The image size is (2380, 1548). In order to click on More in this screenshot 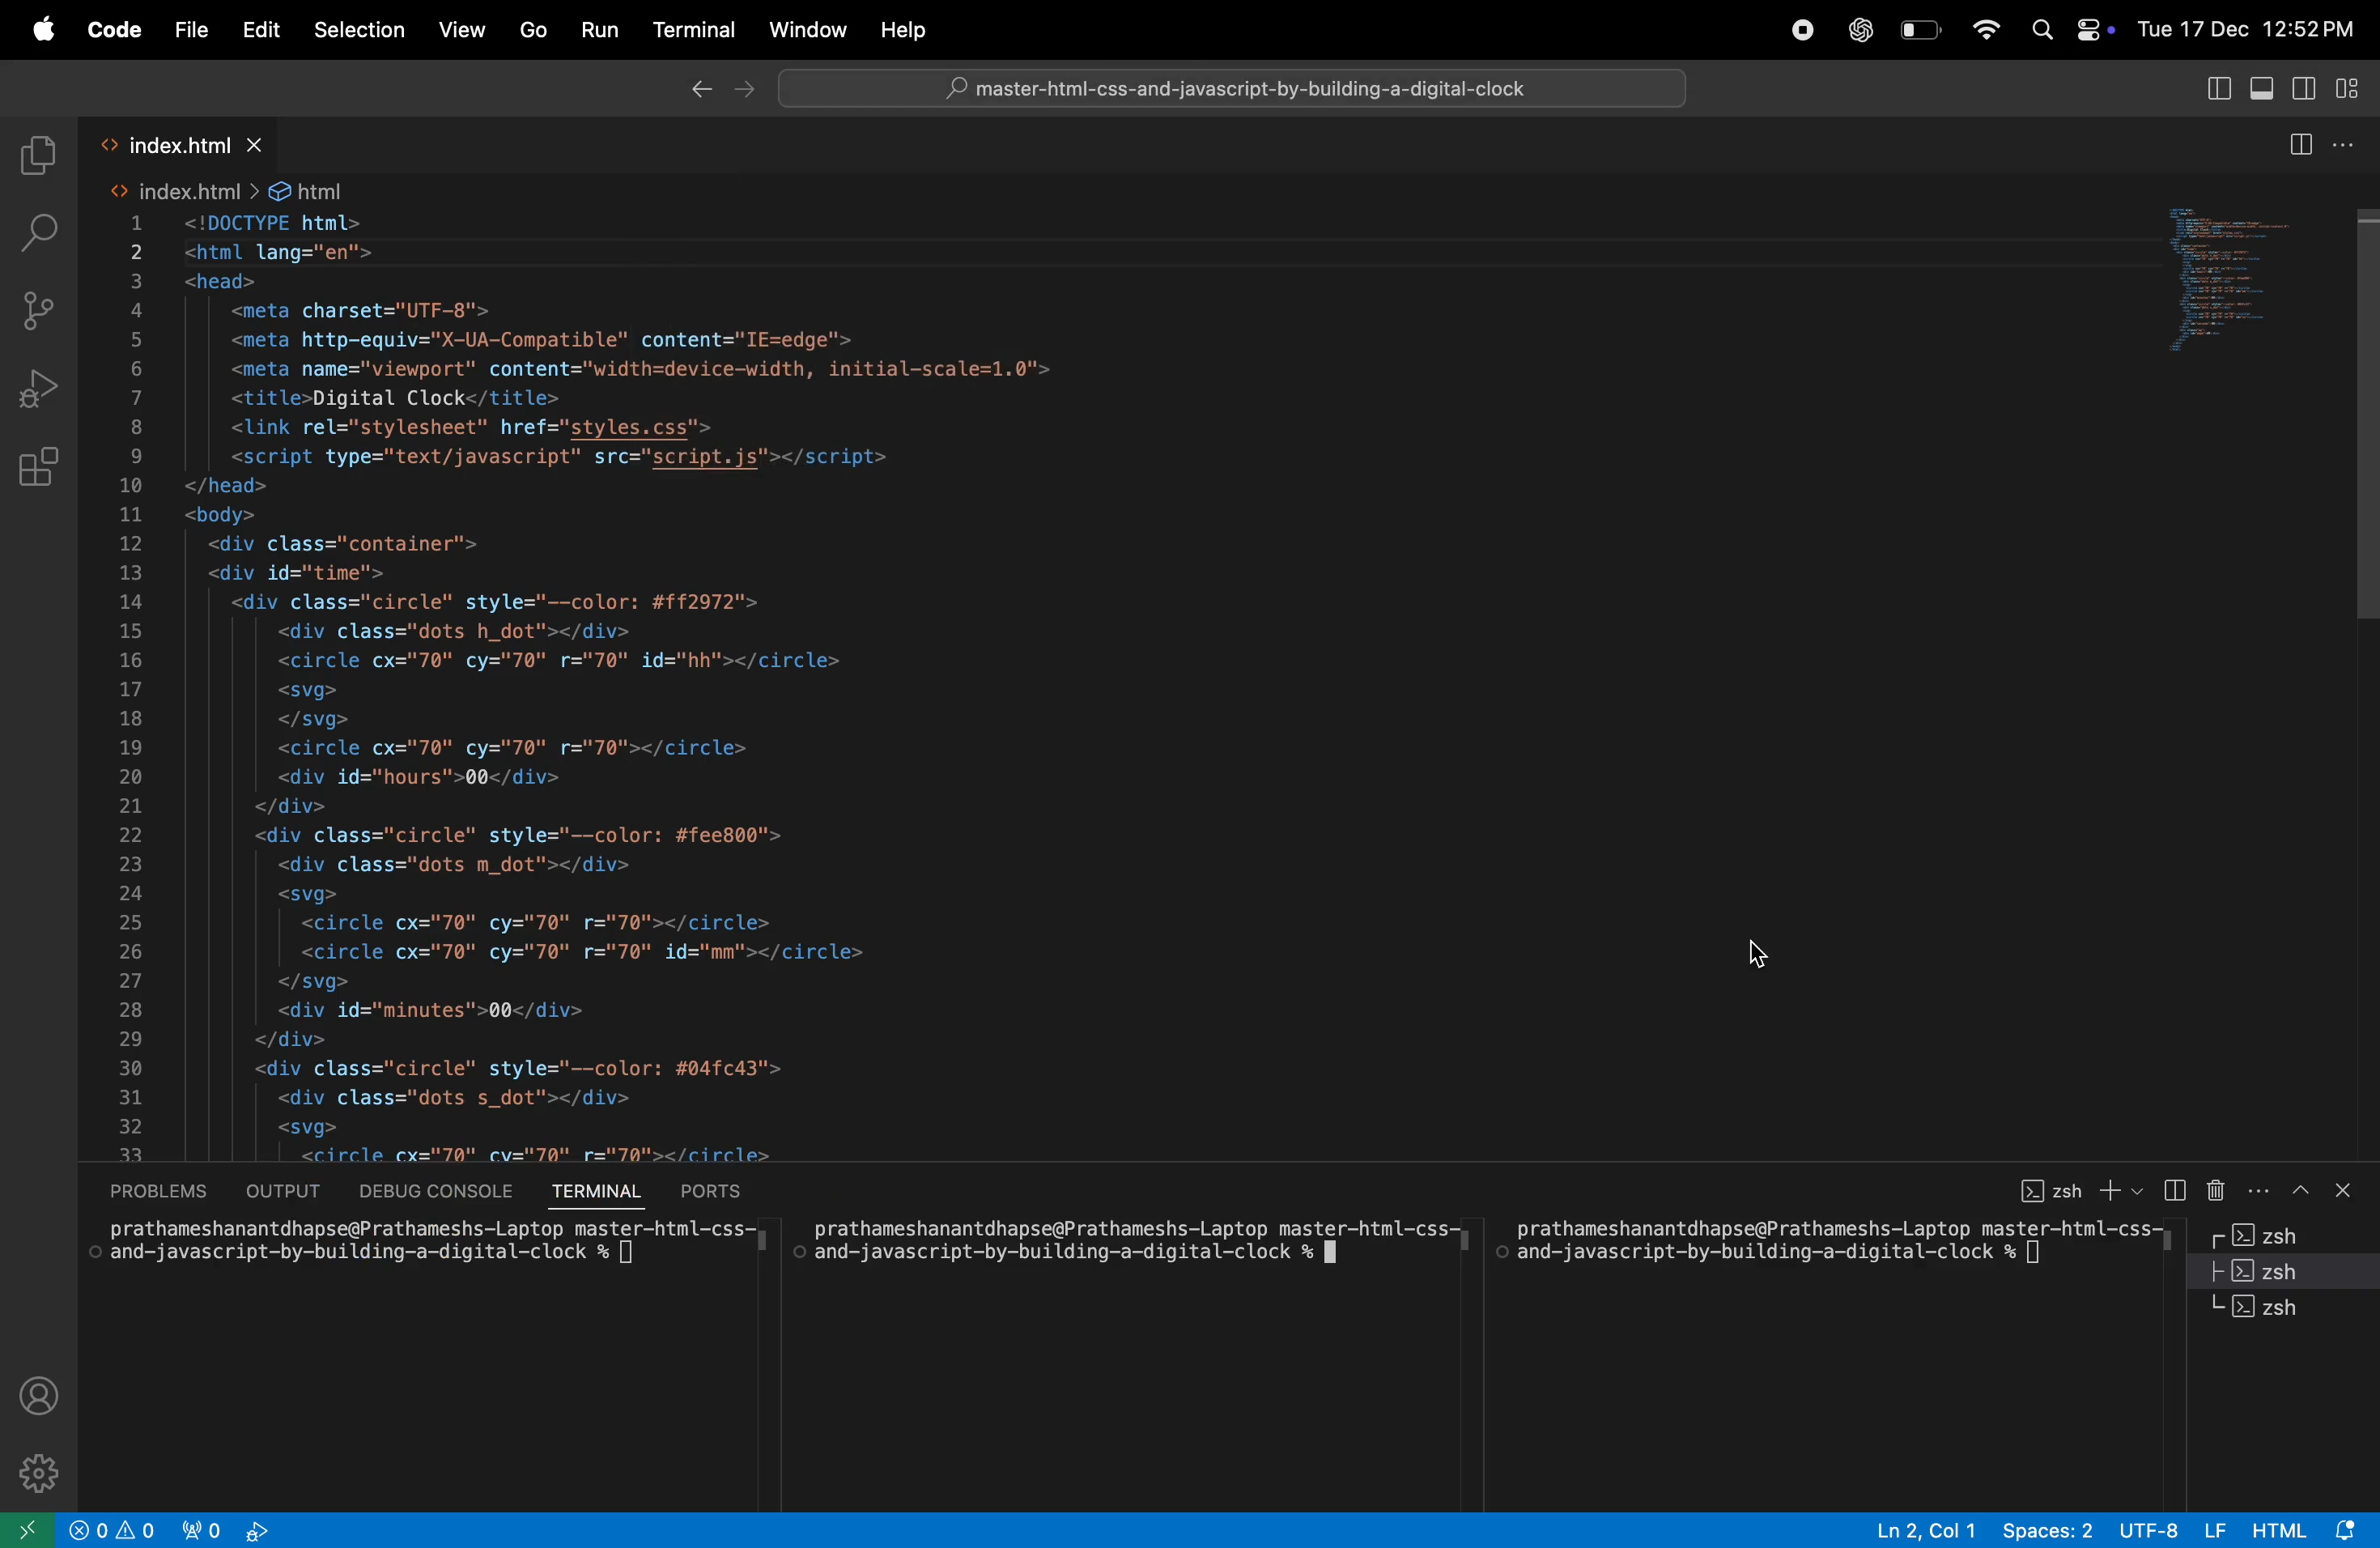, I will do `click(2261, 1192)`.